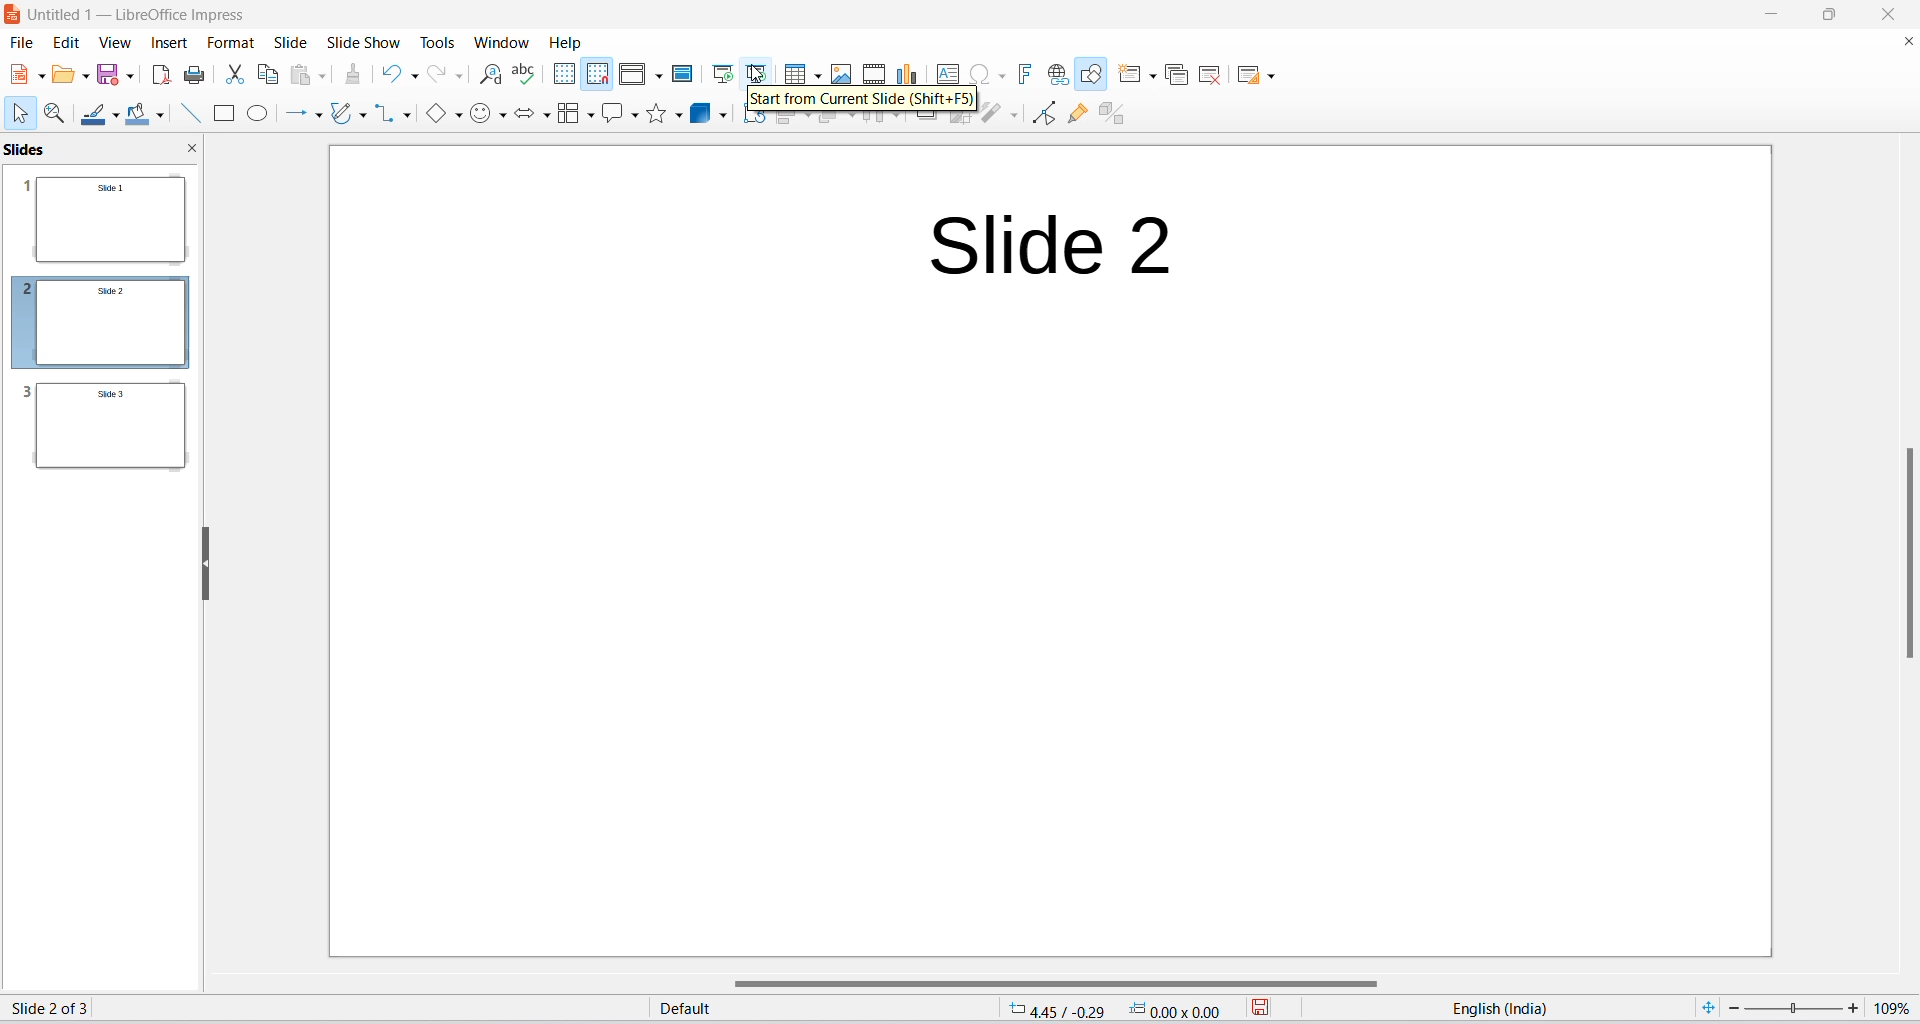 The image size is (1920, 1024). I want to click on window, so click(503, 42).